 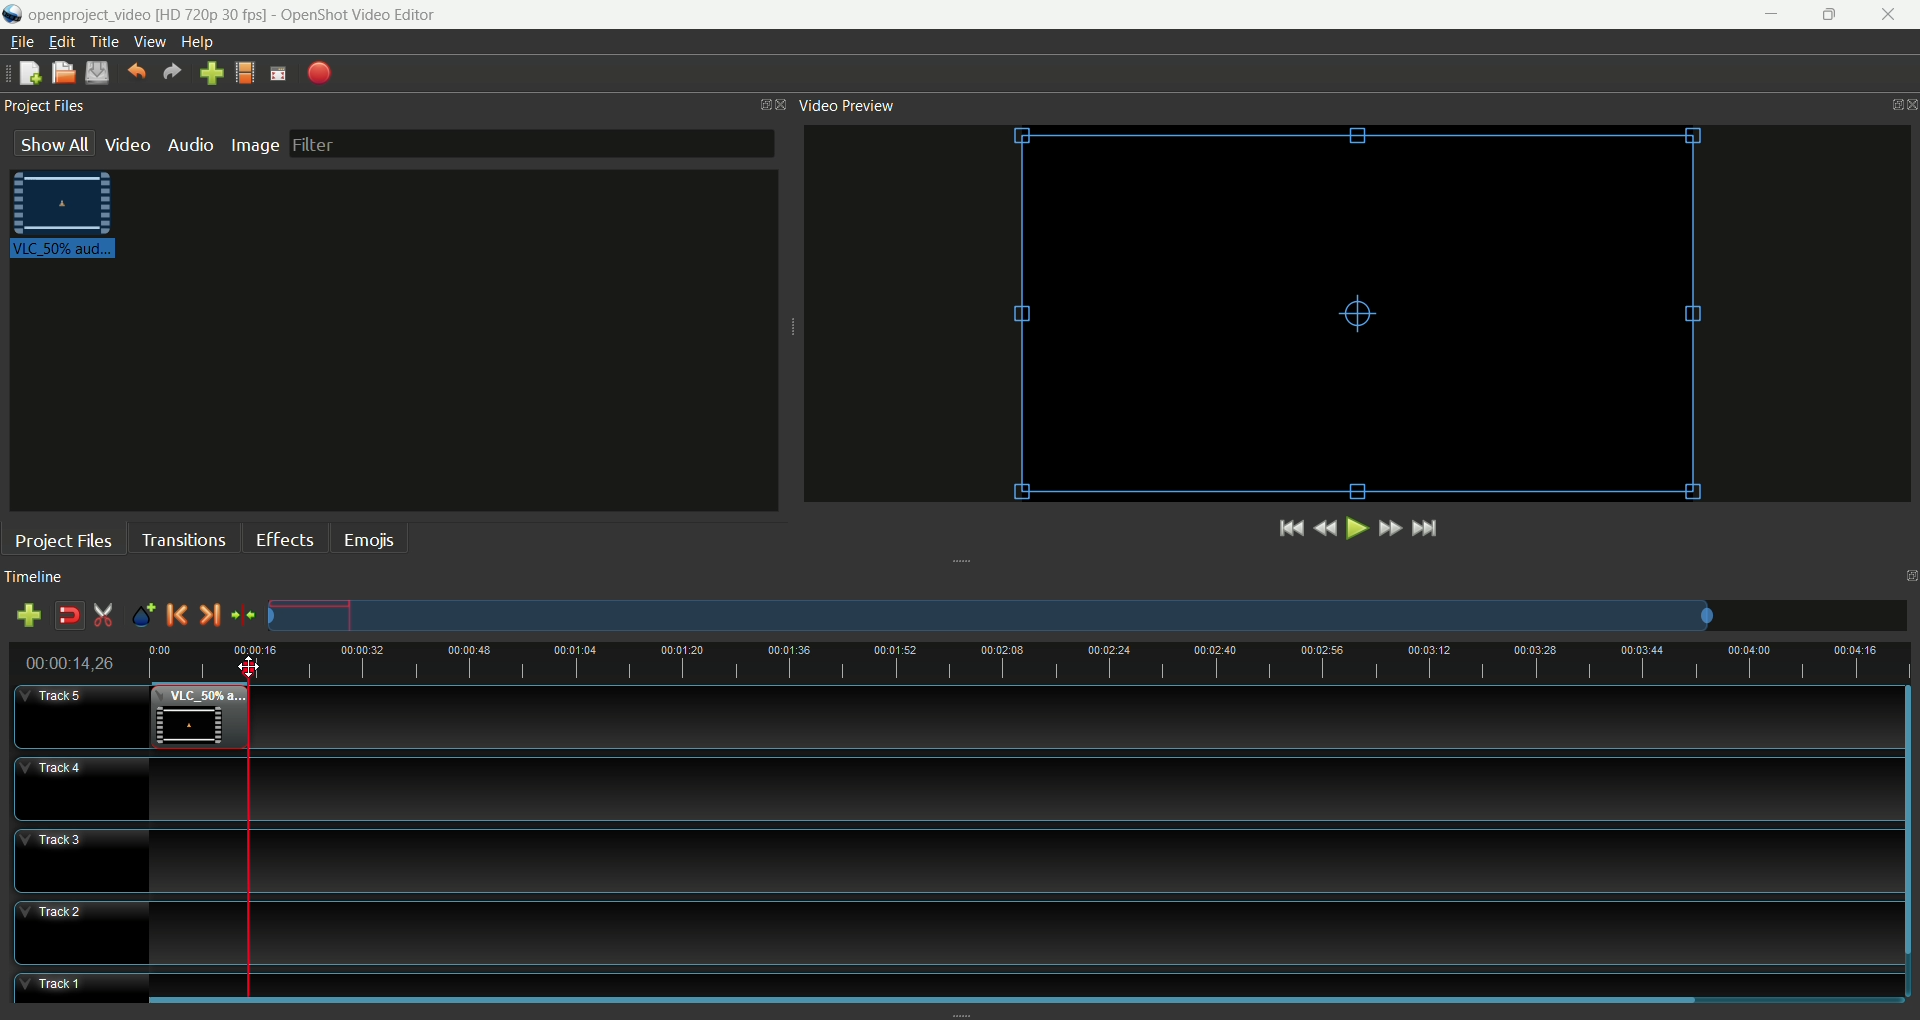 I want to click on minimize, so click(x=1768, y=15).